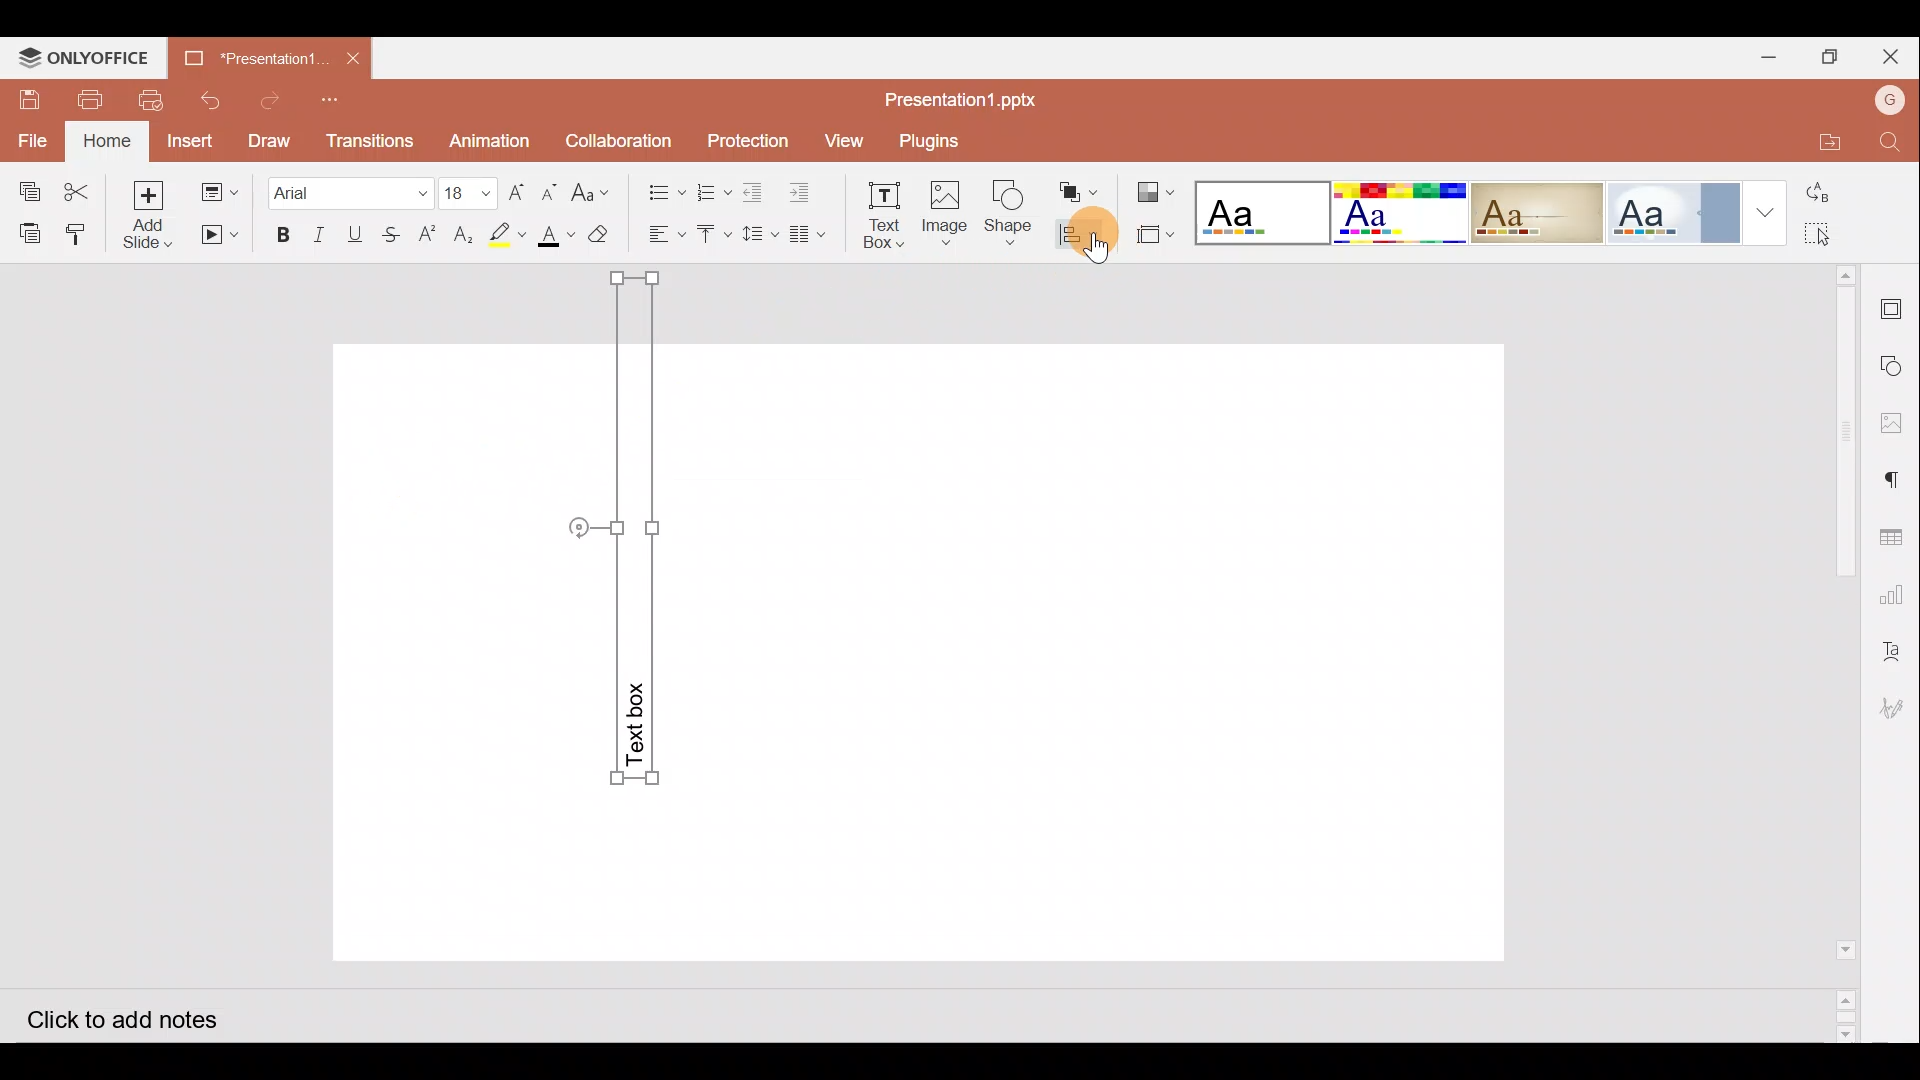 Image resolution: width=1920 pixels, height=1080 pixels. I want to click on Bold, so click(275, 236).